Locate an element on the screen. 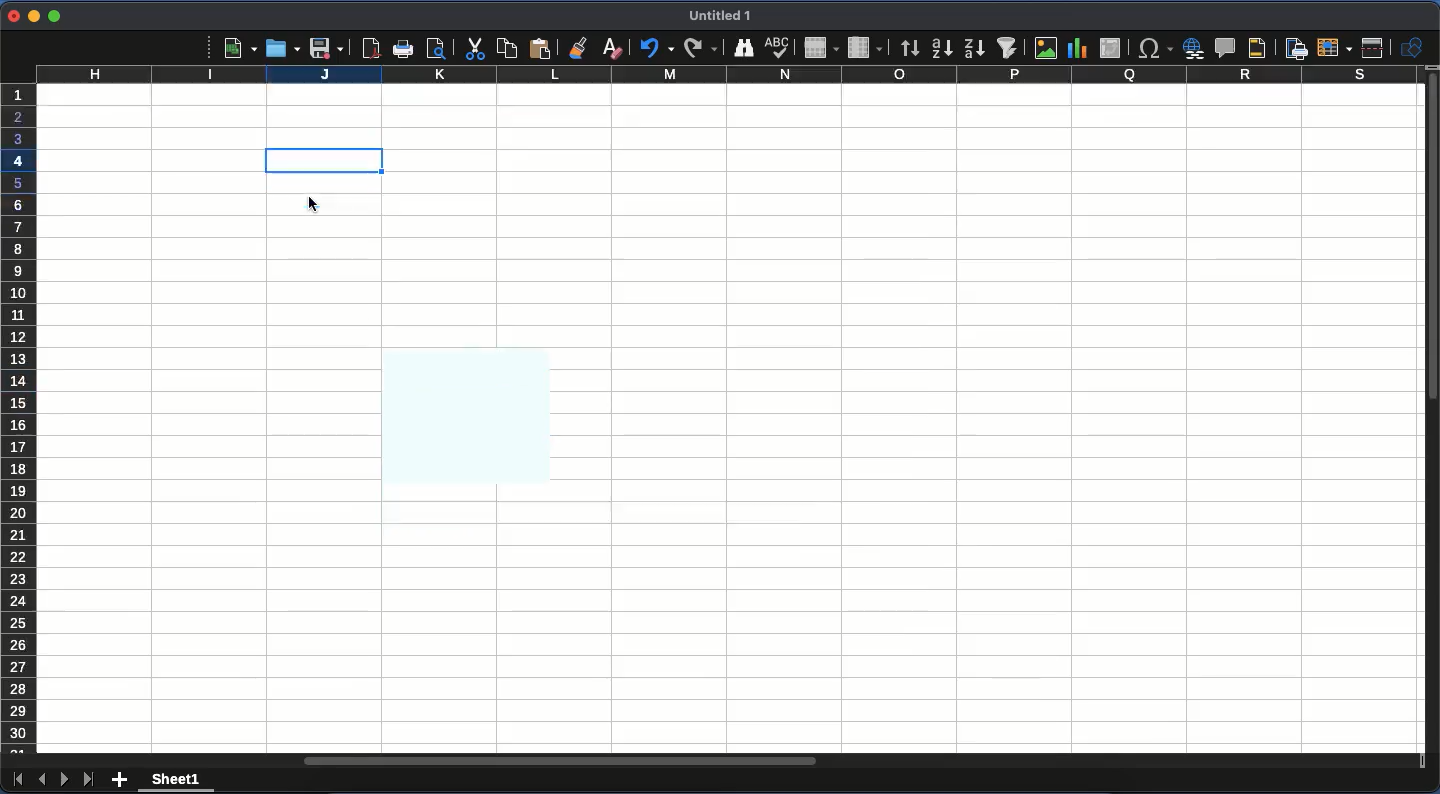  untitled is located at coordinates (719, 15).